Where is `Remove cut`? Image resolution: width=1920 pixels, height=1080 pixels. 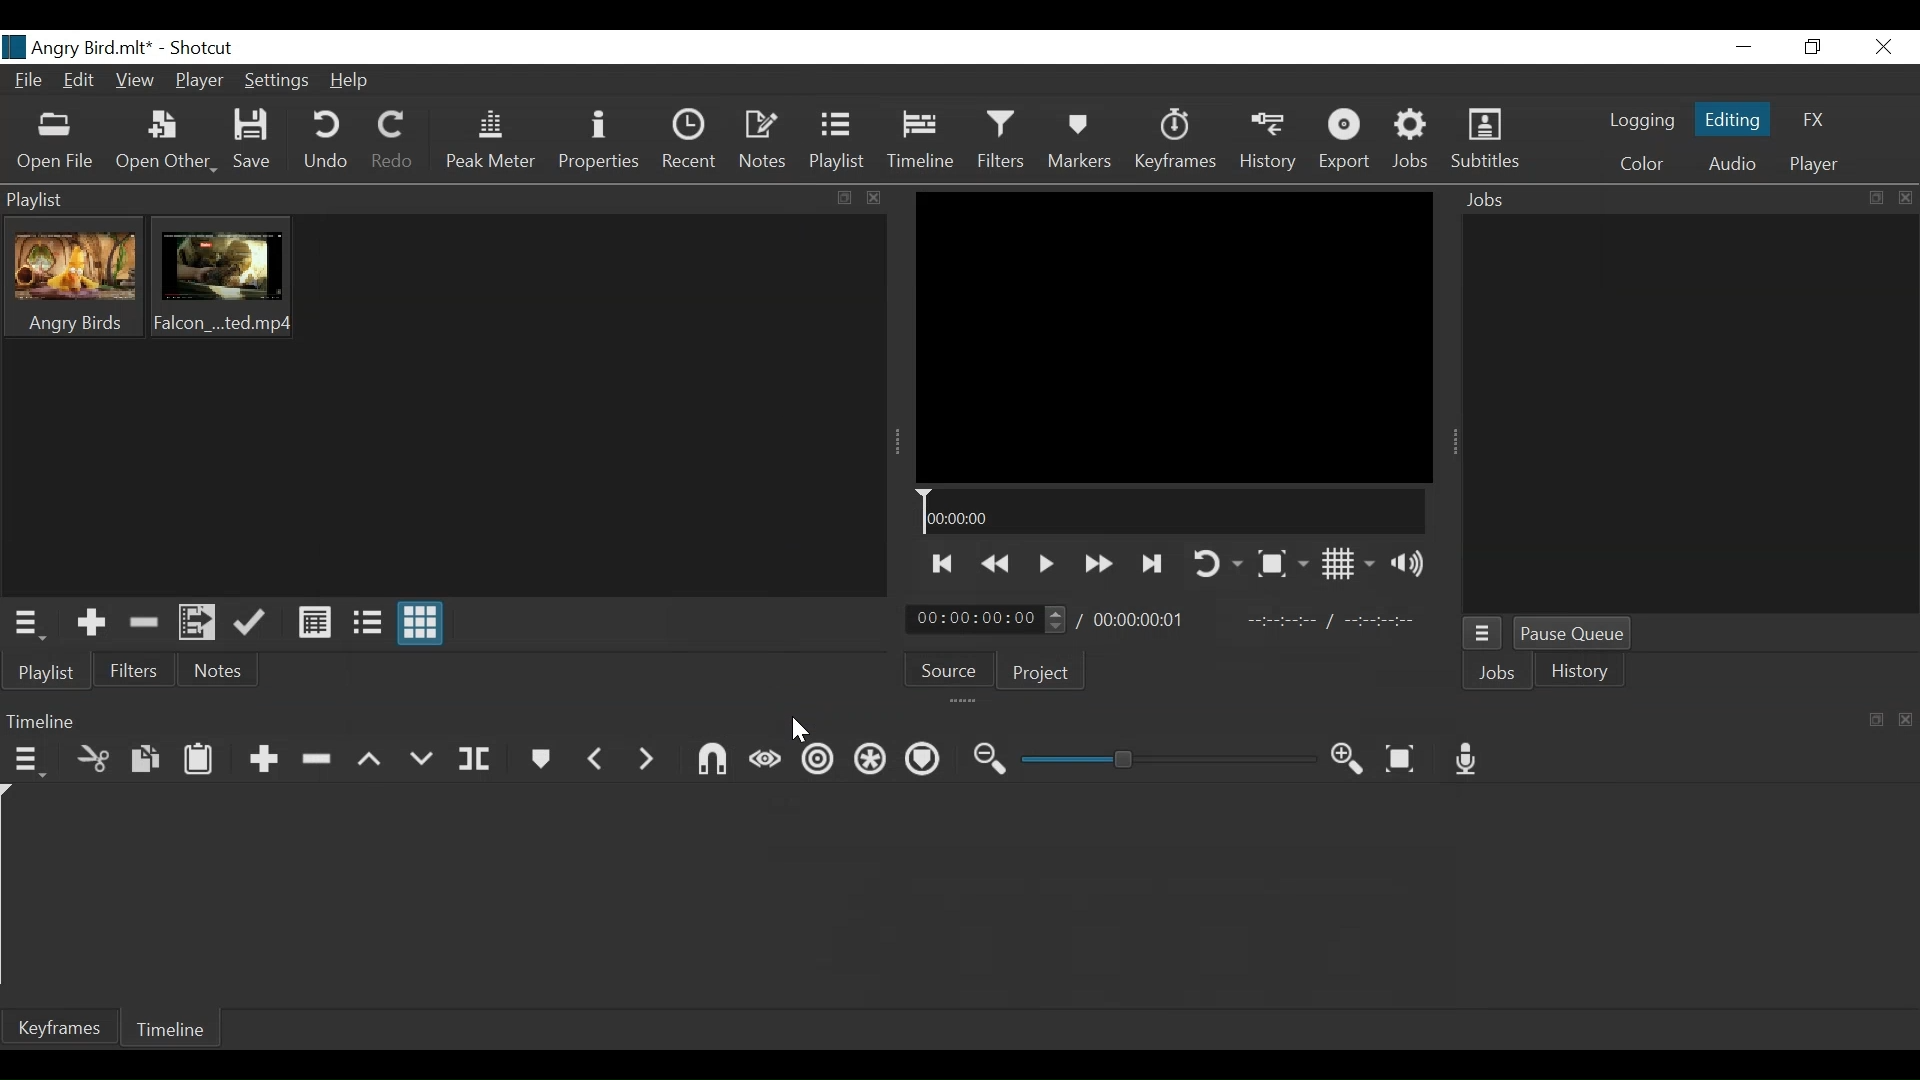 Remove cut is located at coordinates (146, 622).